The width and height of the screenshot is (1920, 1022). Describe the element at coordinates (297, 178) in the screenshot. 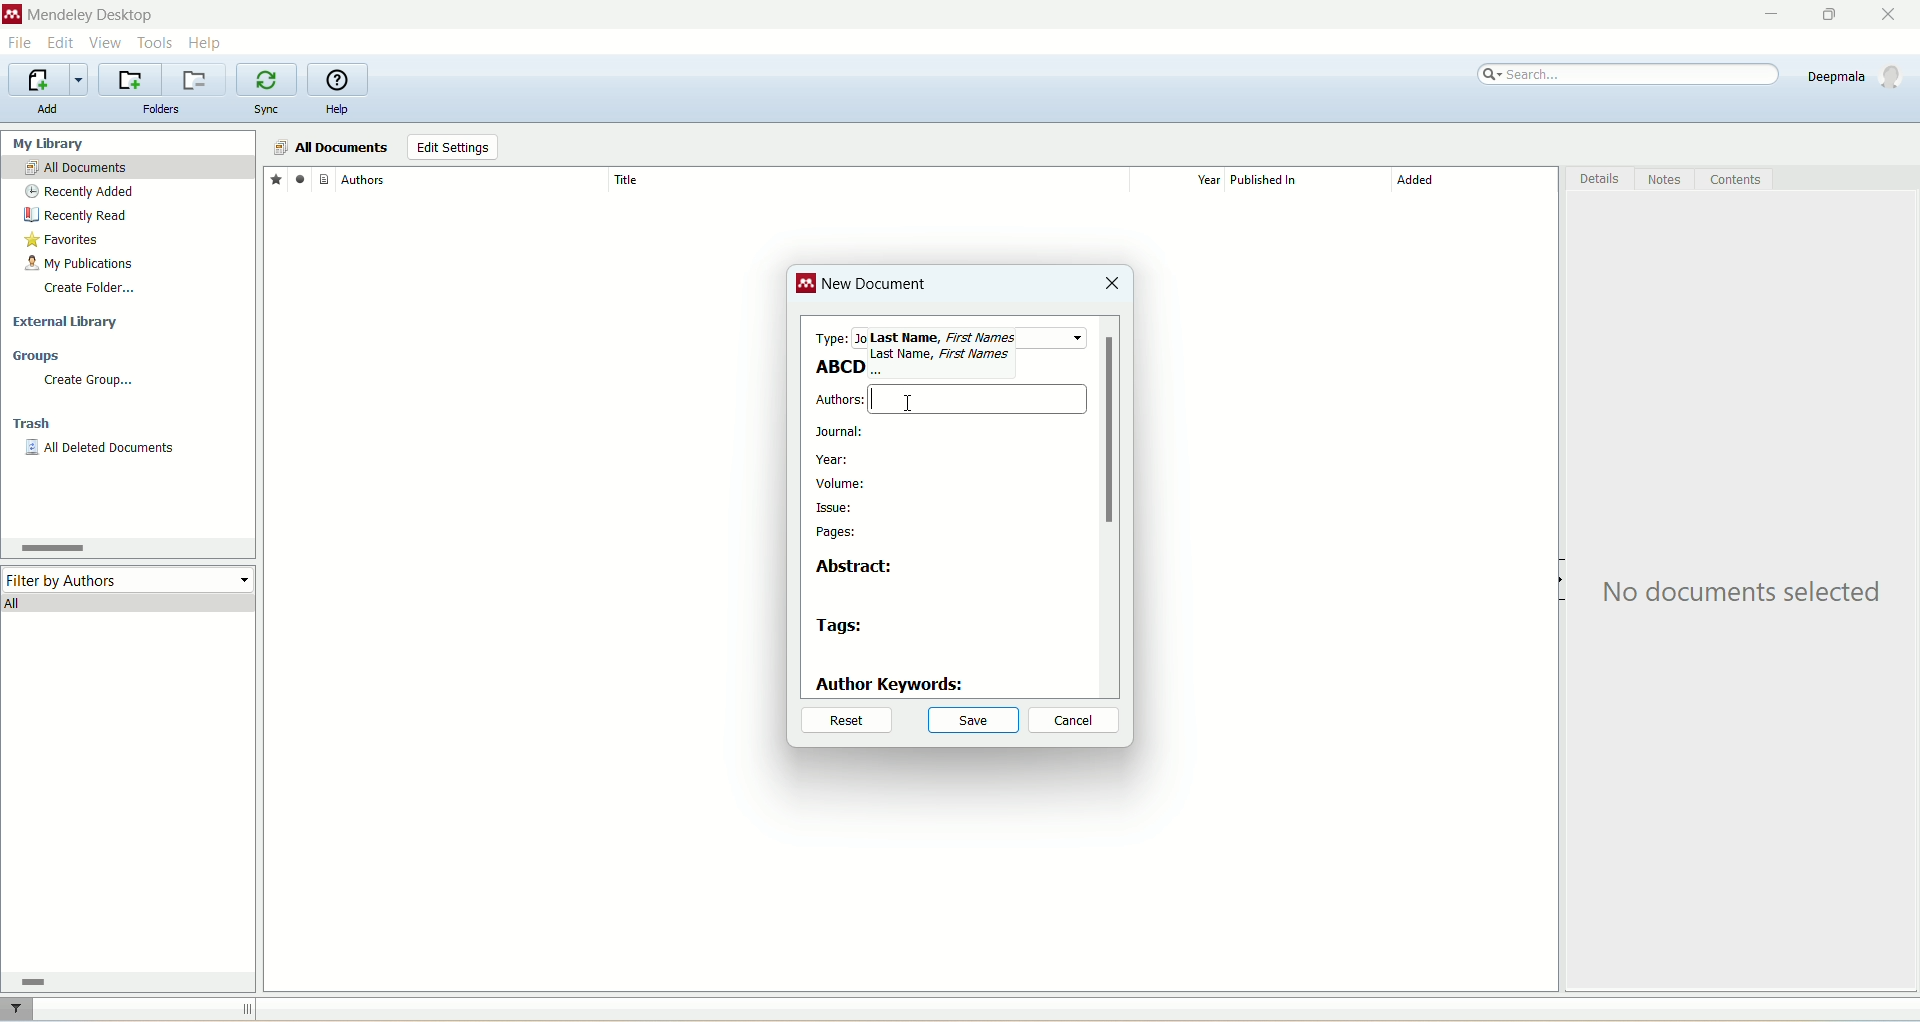

I see `read/unread` at that location.